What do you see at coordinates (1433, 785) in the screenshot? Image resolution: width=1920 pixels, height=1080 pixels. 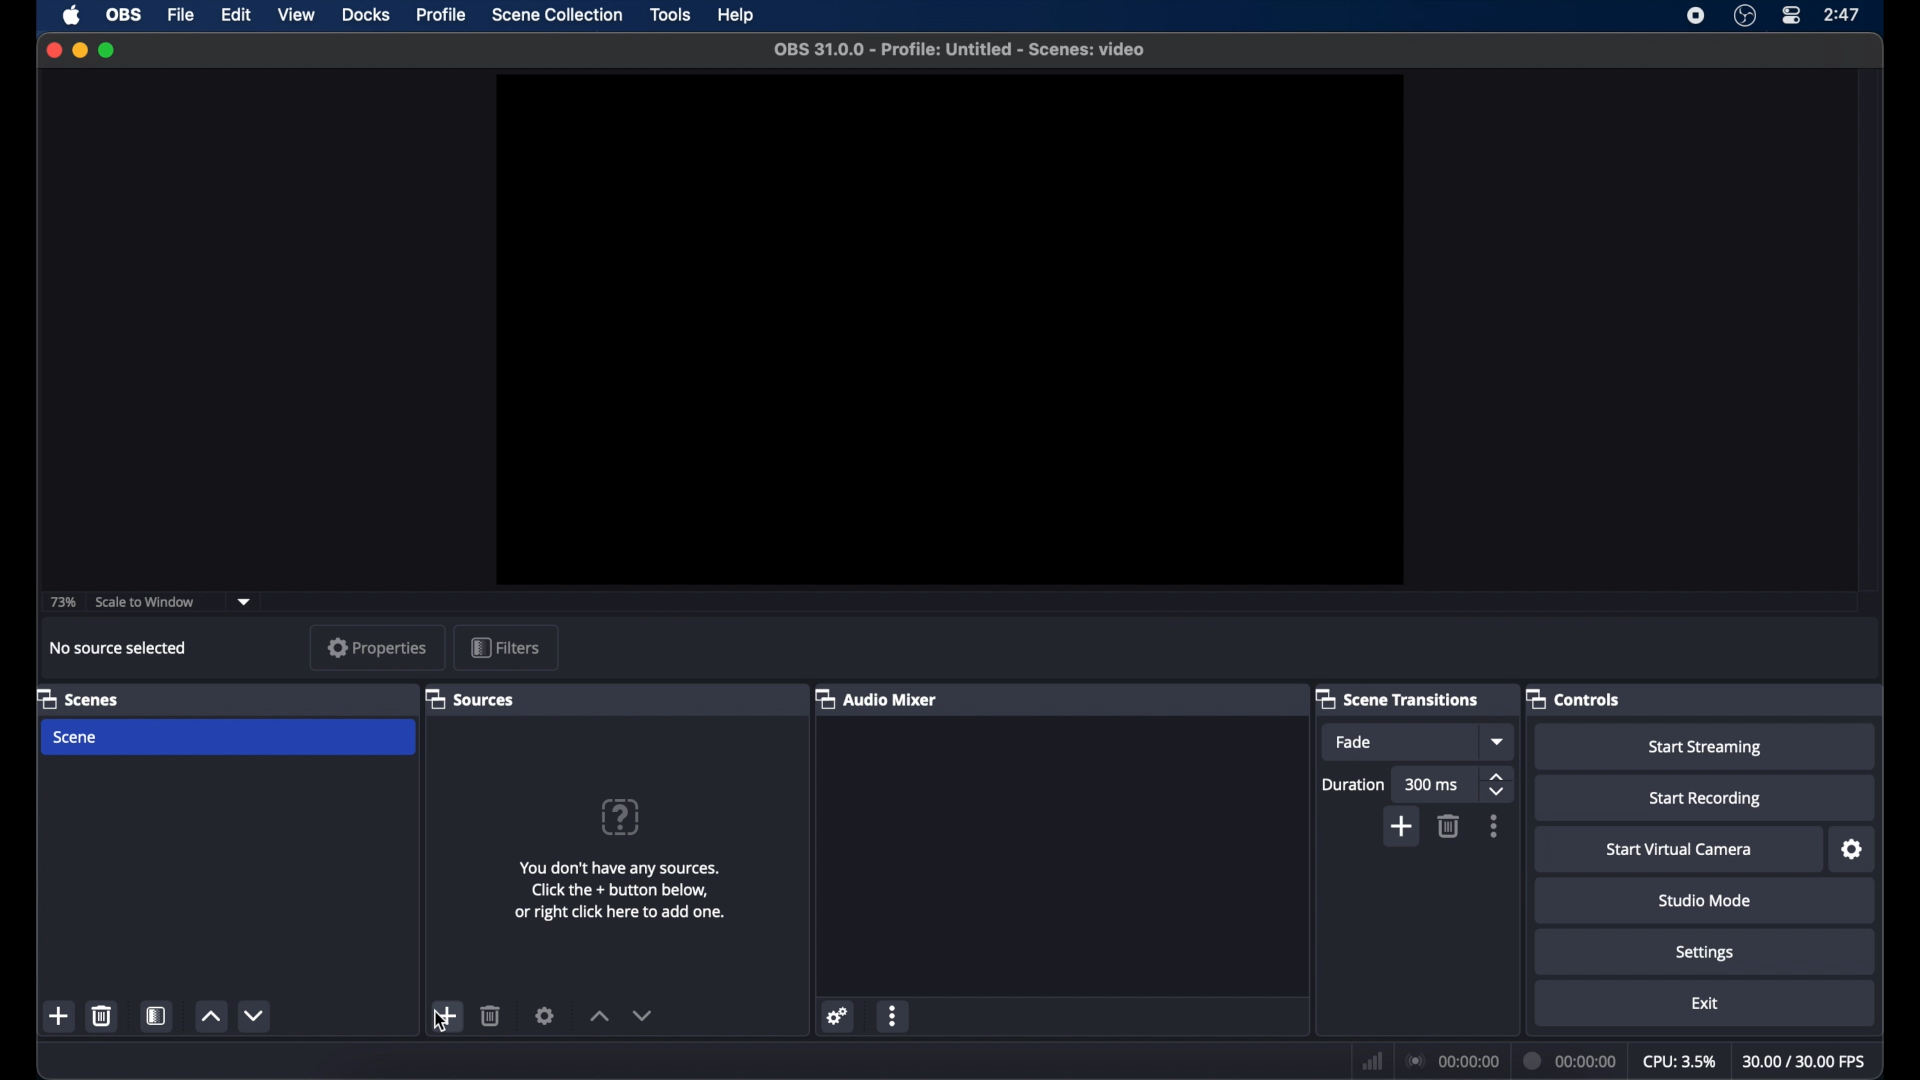 I see `300 ms` at bounding box center [1433, 785].